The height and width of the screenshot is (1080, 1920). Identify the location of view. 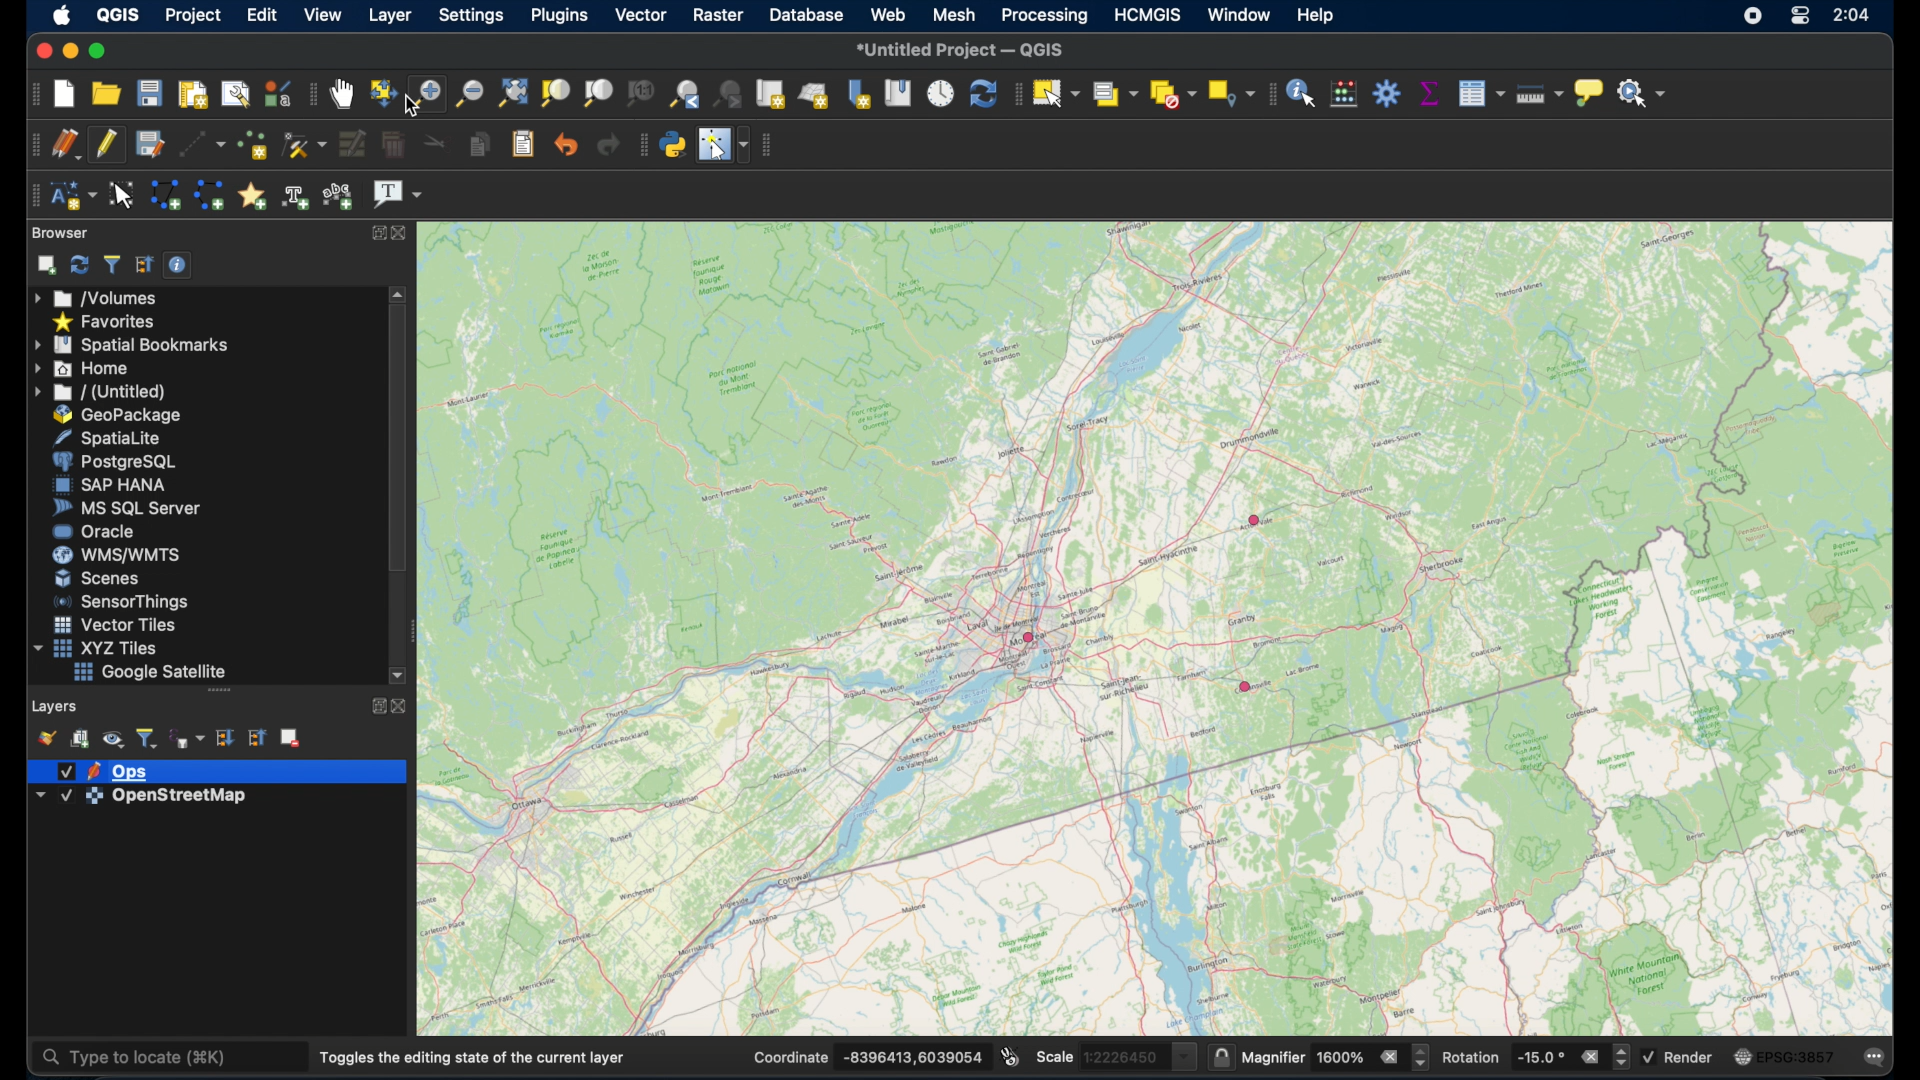
(321, 15).